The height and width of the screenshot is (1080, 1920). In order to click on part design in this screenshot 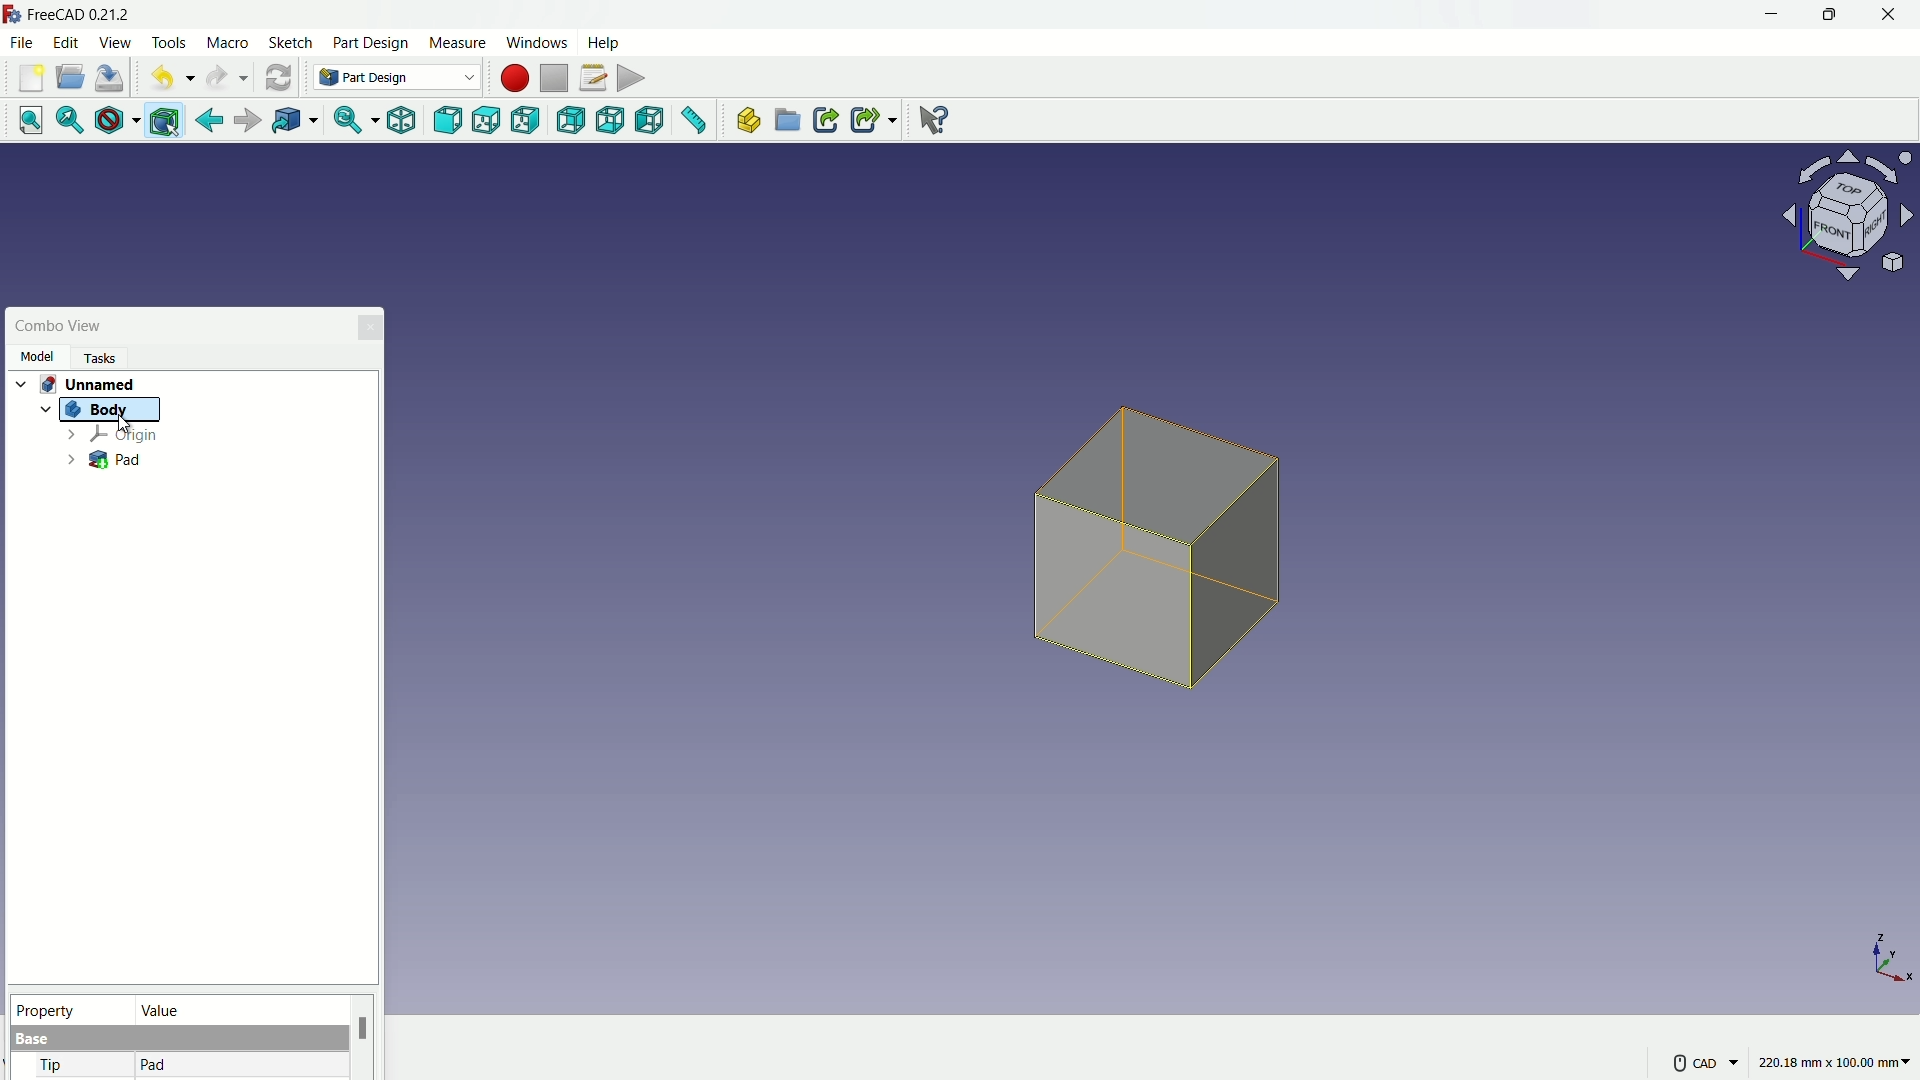, I will do `click(371, 43)`.